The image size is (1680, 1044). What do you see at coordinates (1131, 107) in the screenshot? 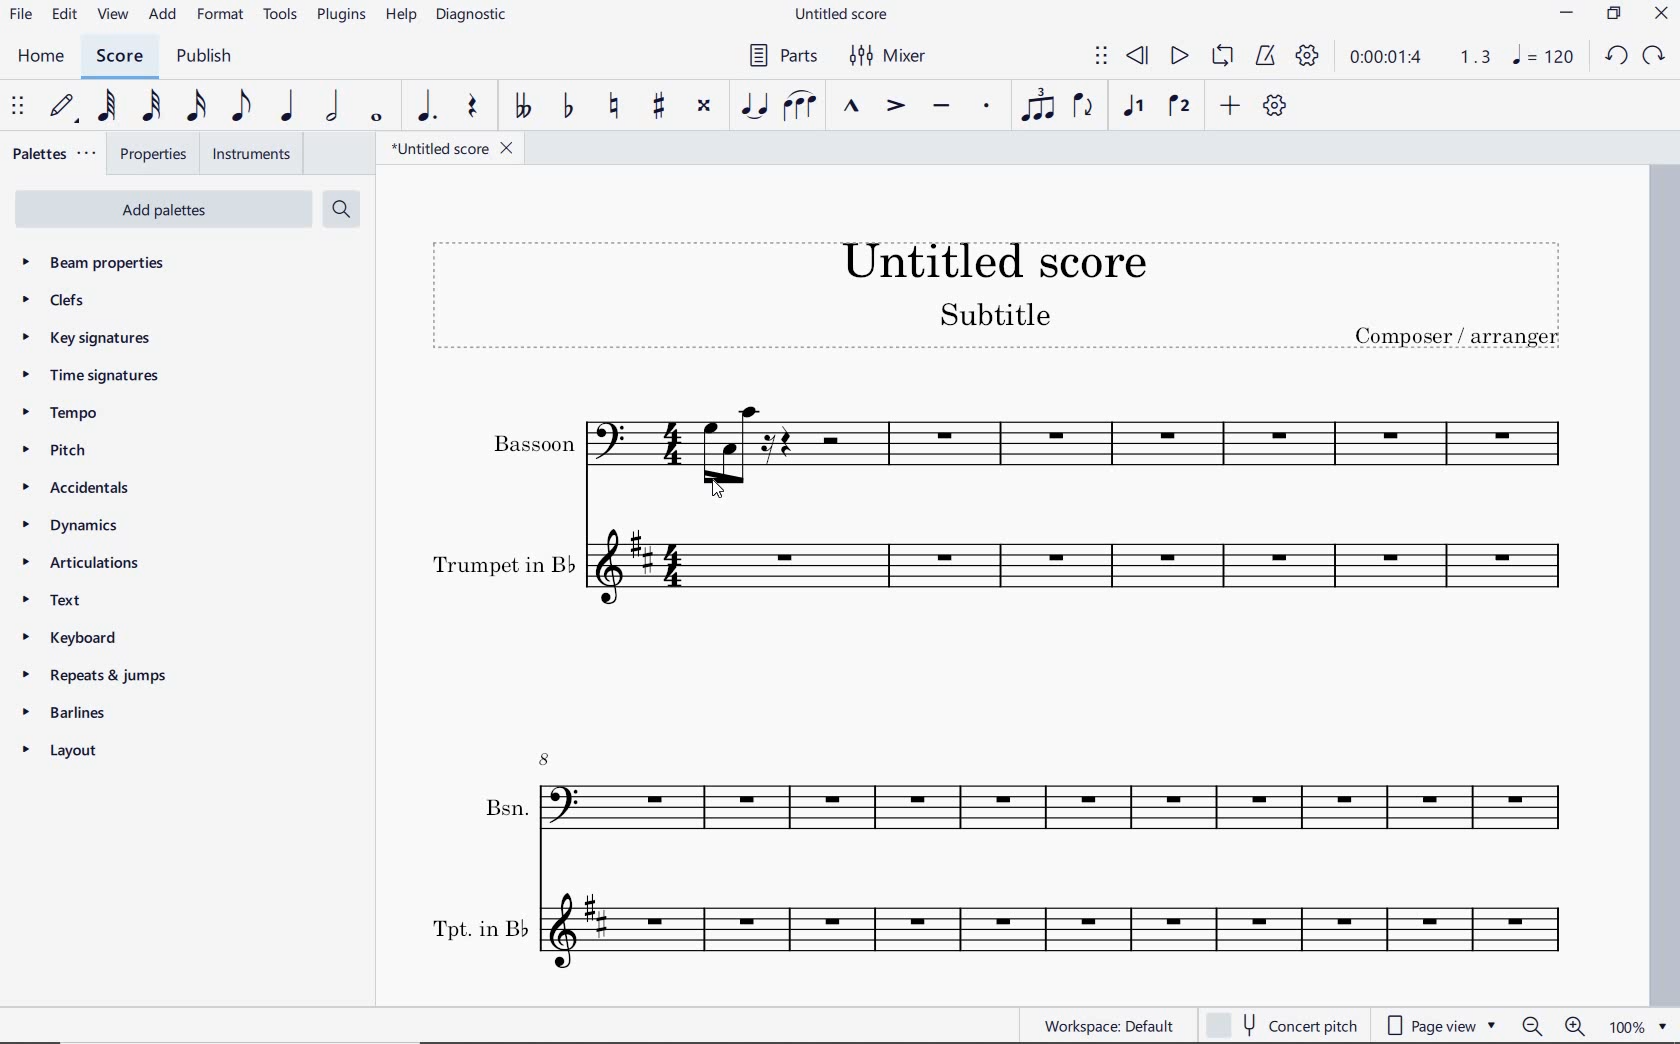
I see `voice 1` at bounding box center [1131, 107].